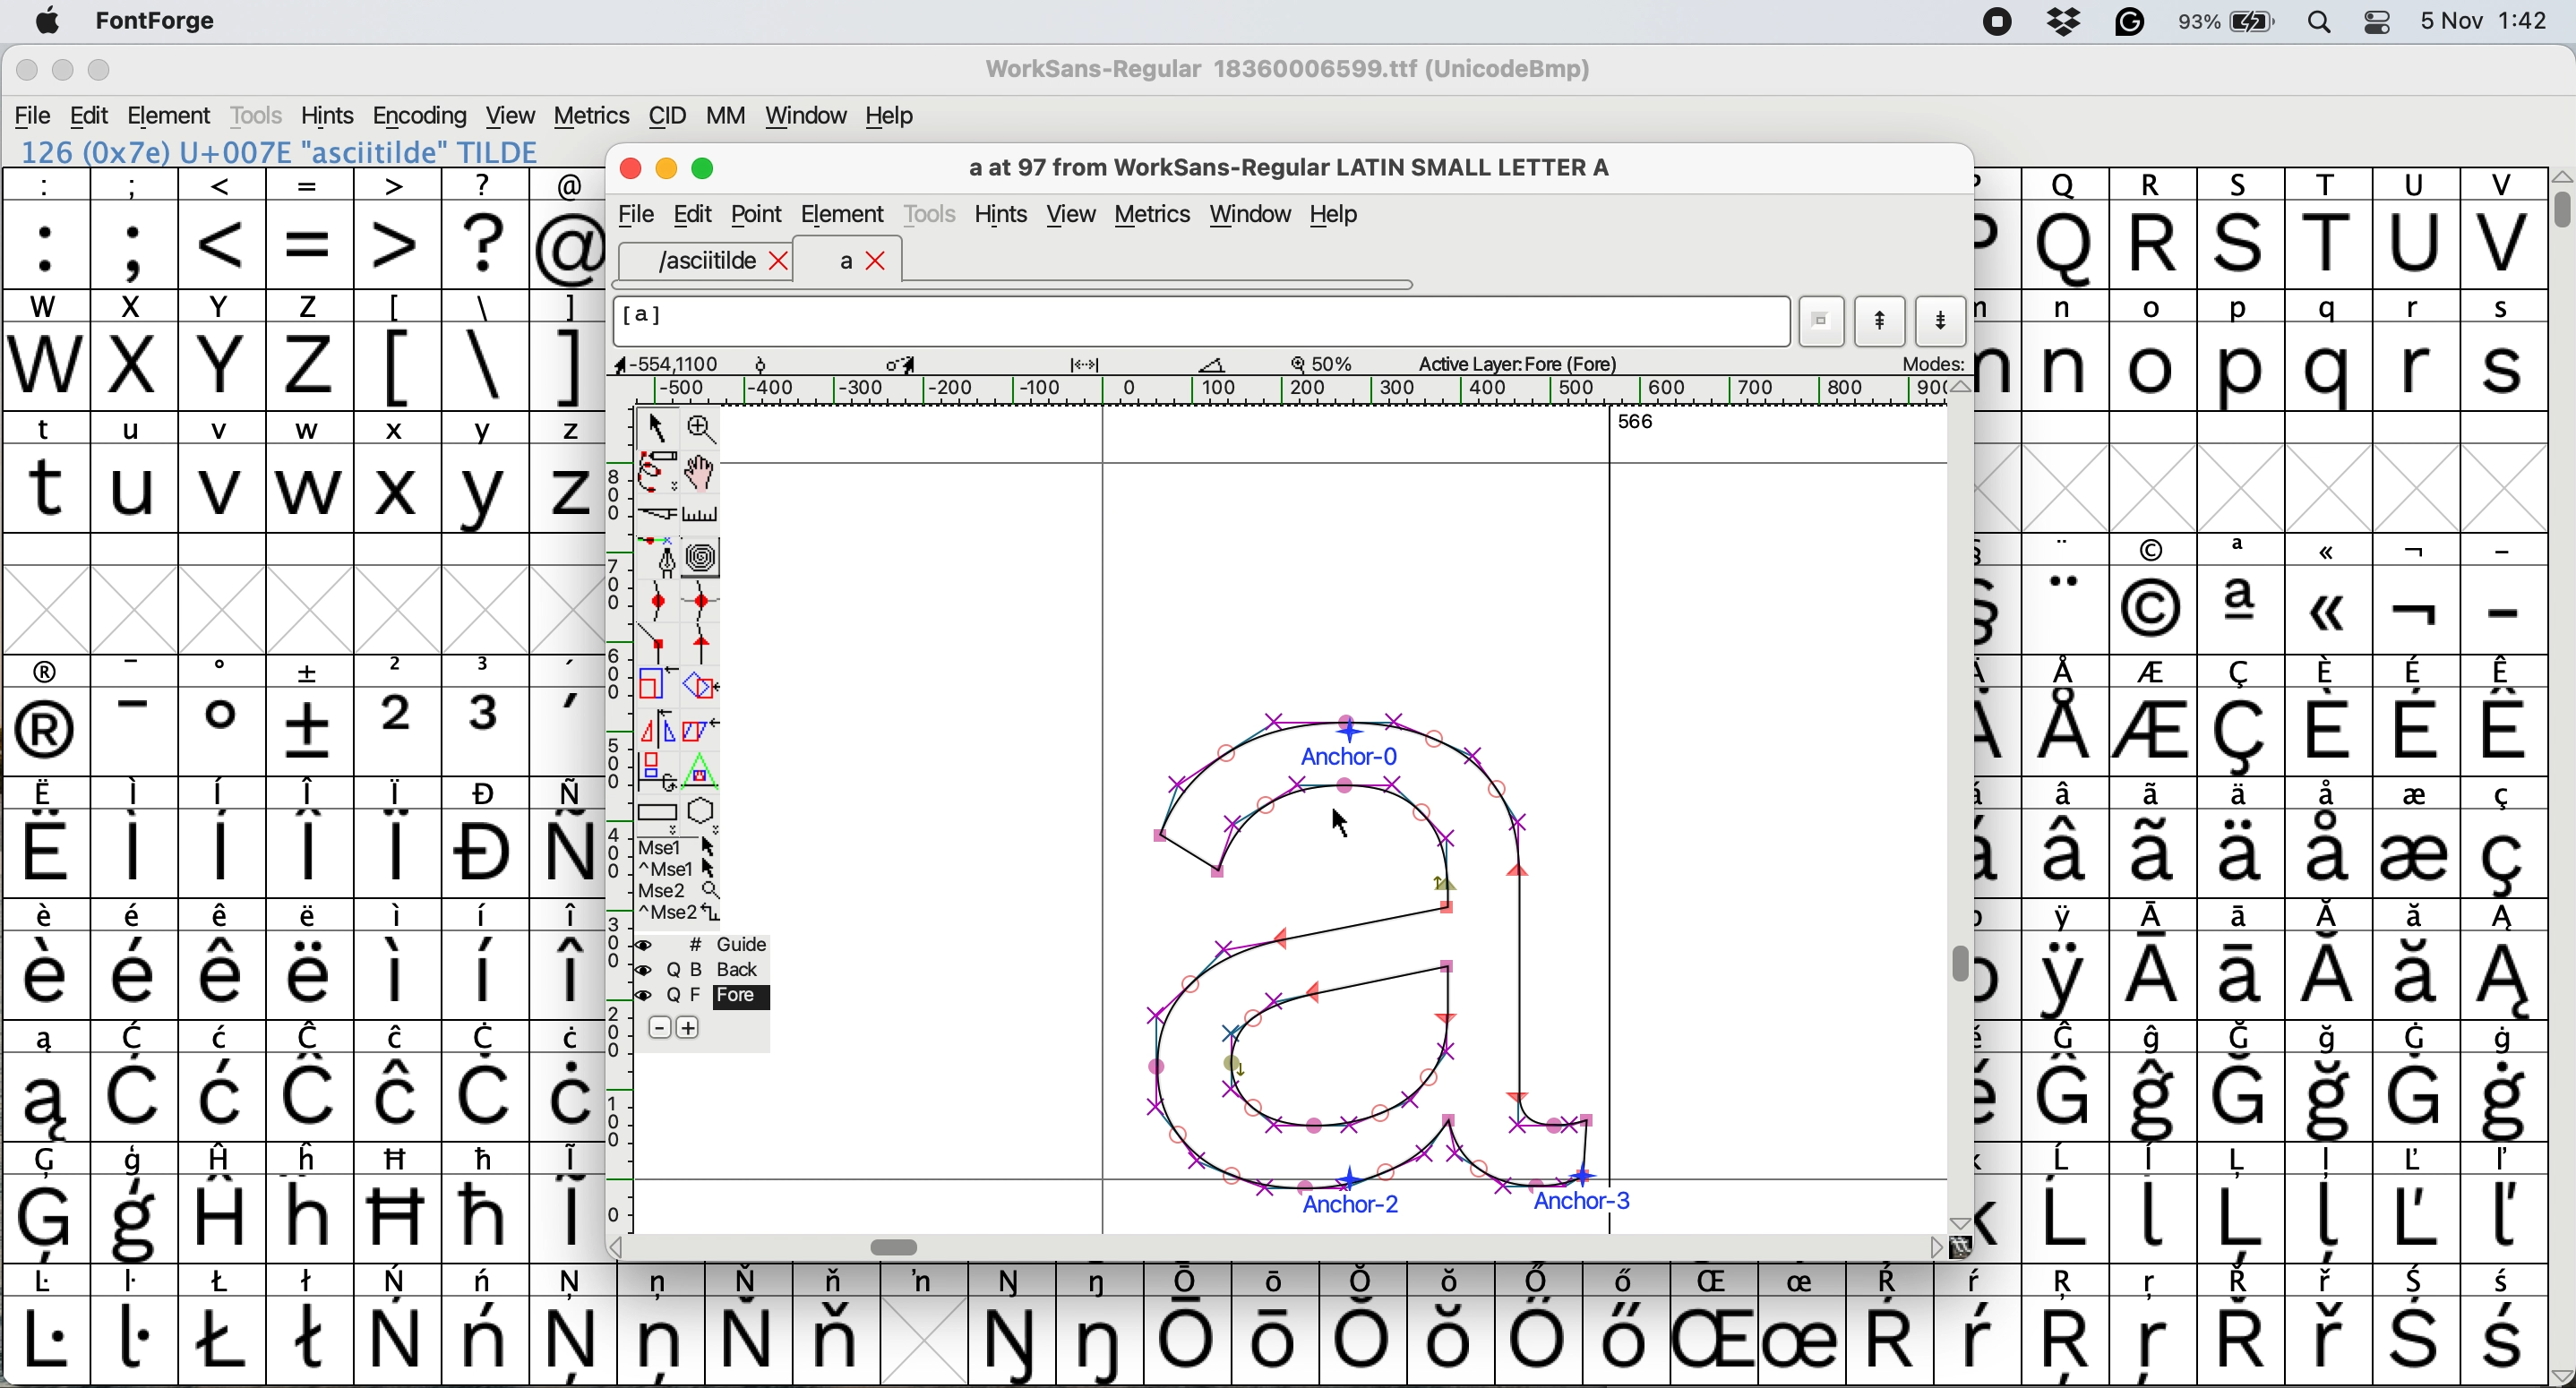  What do you see at coordinates (397, 1081) in the screenshot?
I see `symbol` at bounding box center [397, 1081].